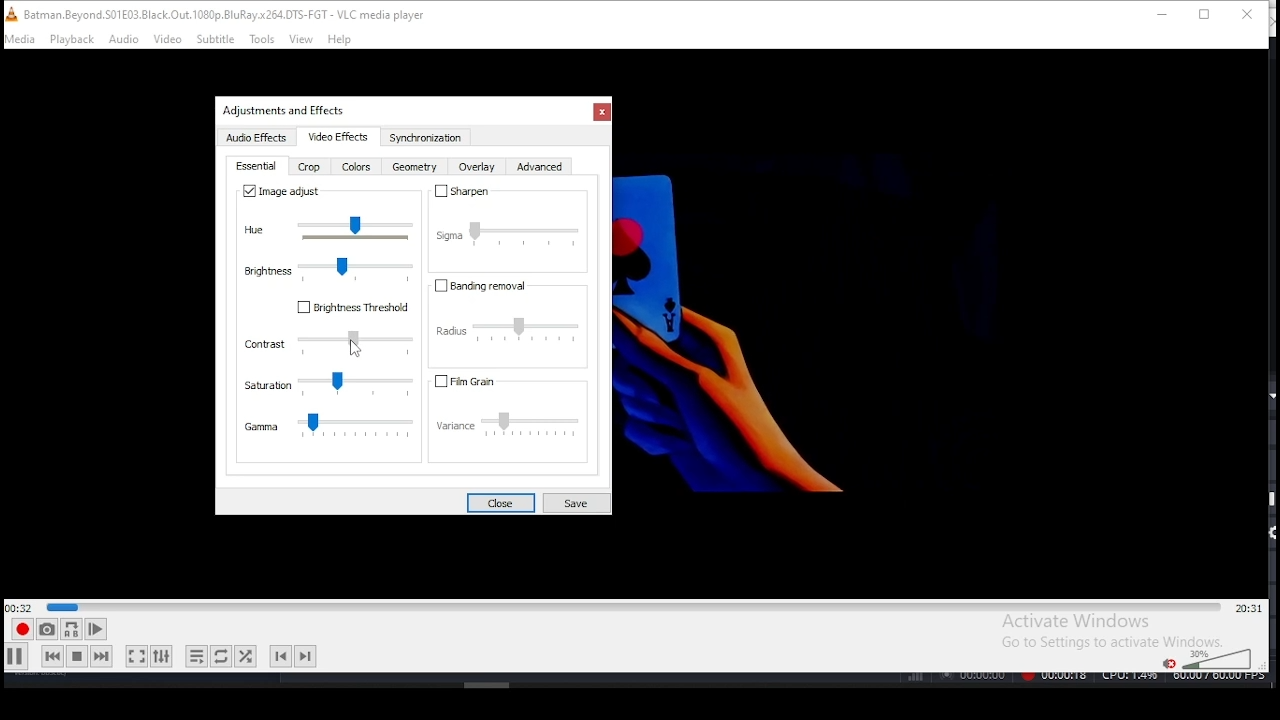 The height and width of the screenshot is (720, 1280). I want to click on contrast settings slider, so click(326, 345).